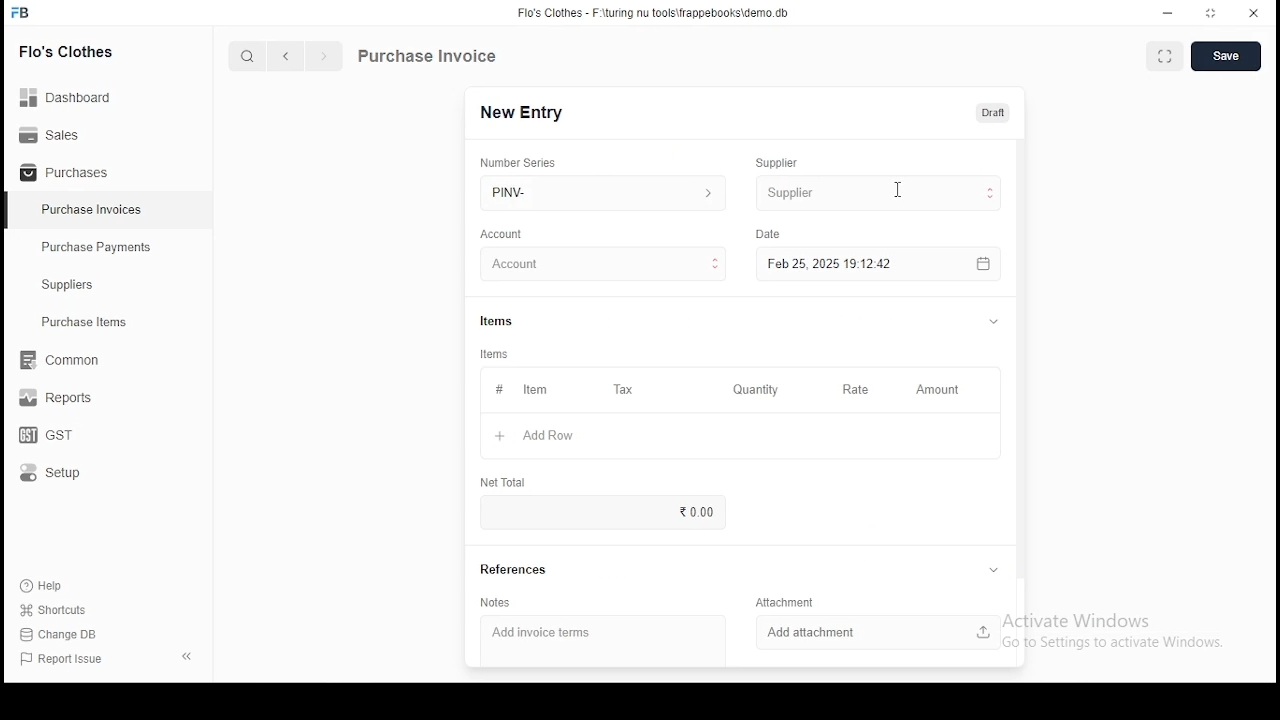 This screenshot has width=1280, height=720. Describe the element at coordinates (250, 58) in the screenshot. I see `search` at that location.